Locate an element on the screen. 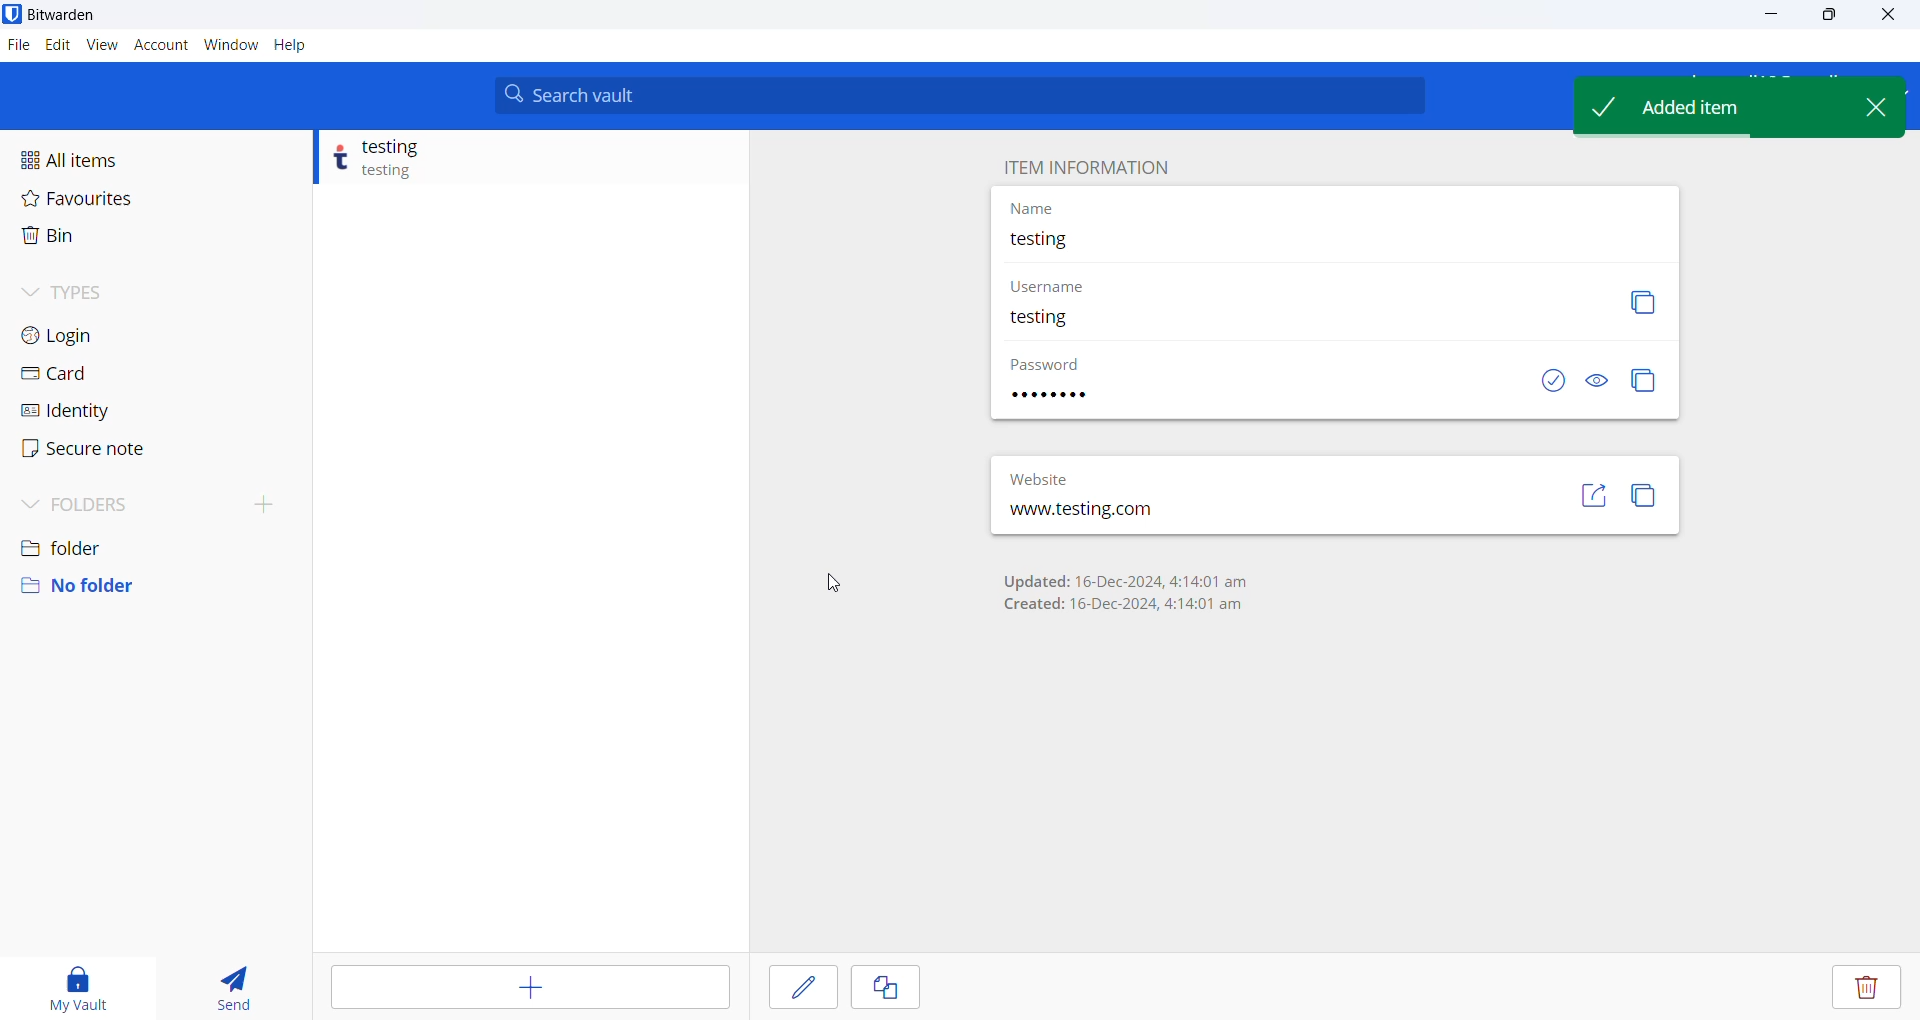  username heading is located at coordinates (1059, 283).